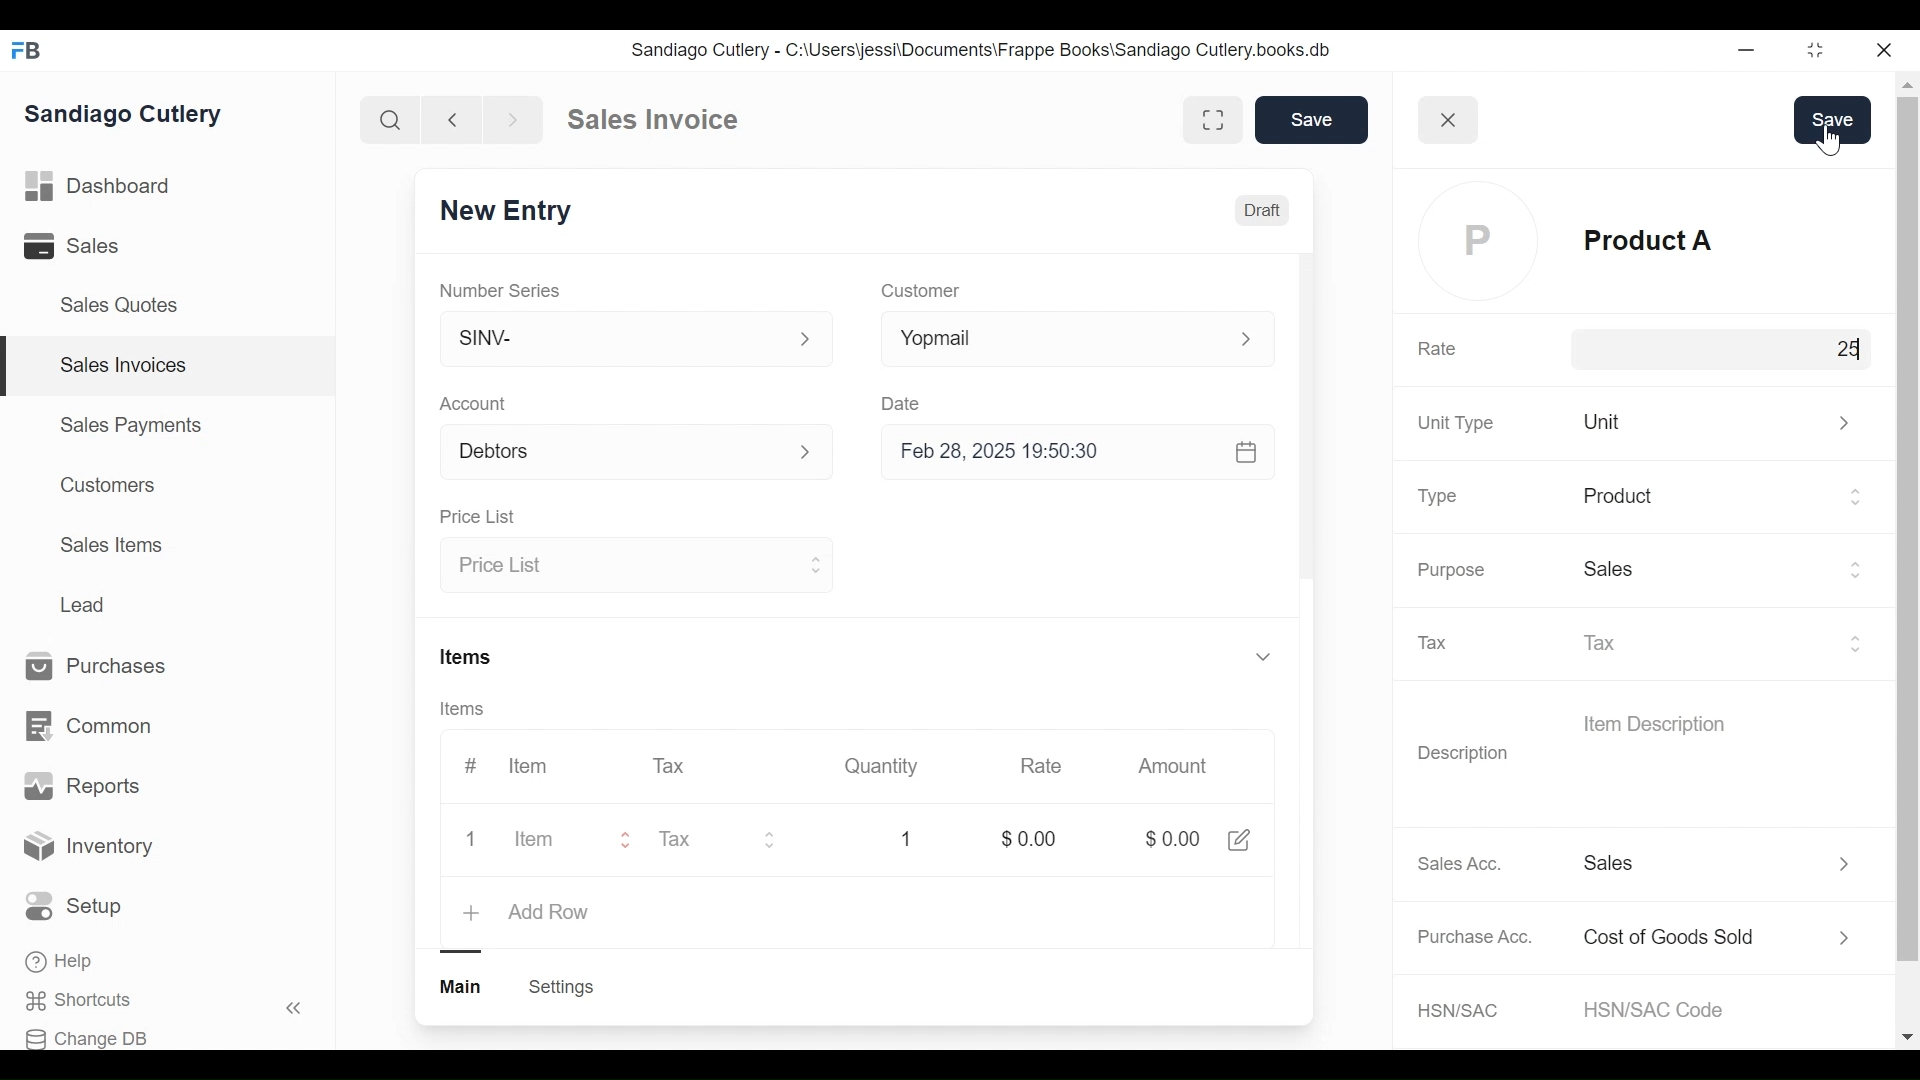 Image resolution: width=1920 pixels, height=1080 pixels. What do you see at coordinates (1437, 350) in the screenshot?
I see `Rate` at bounding box center [1437, 350].